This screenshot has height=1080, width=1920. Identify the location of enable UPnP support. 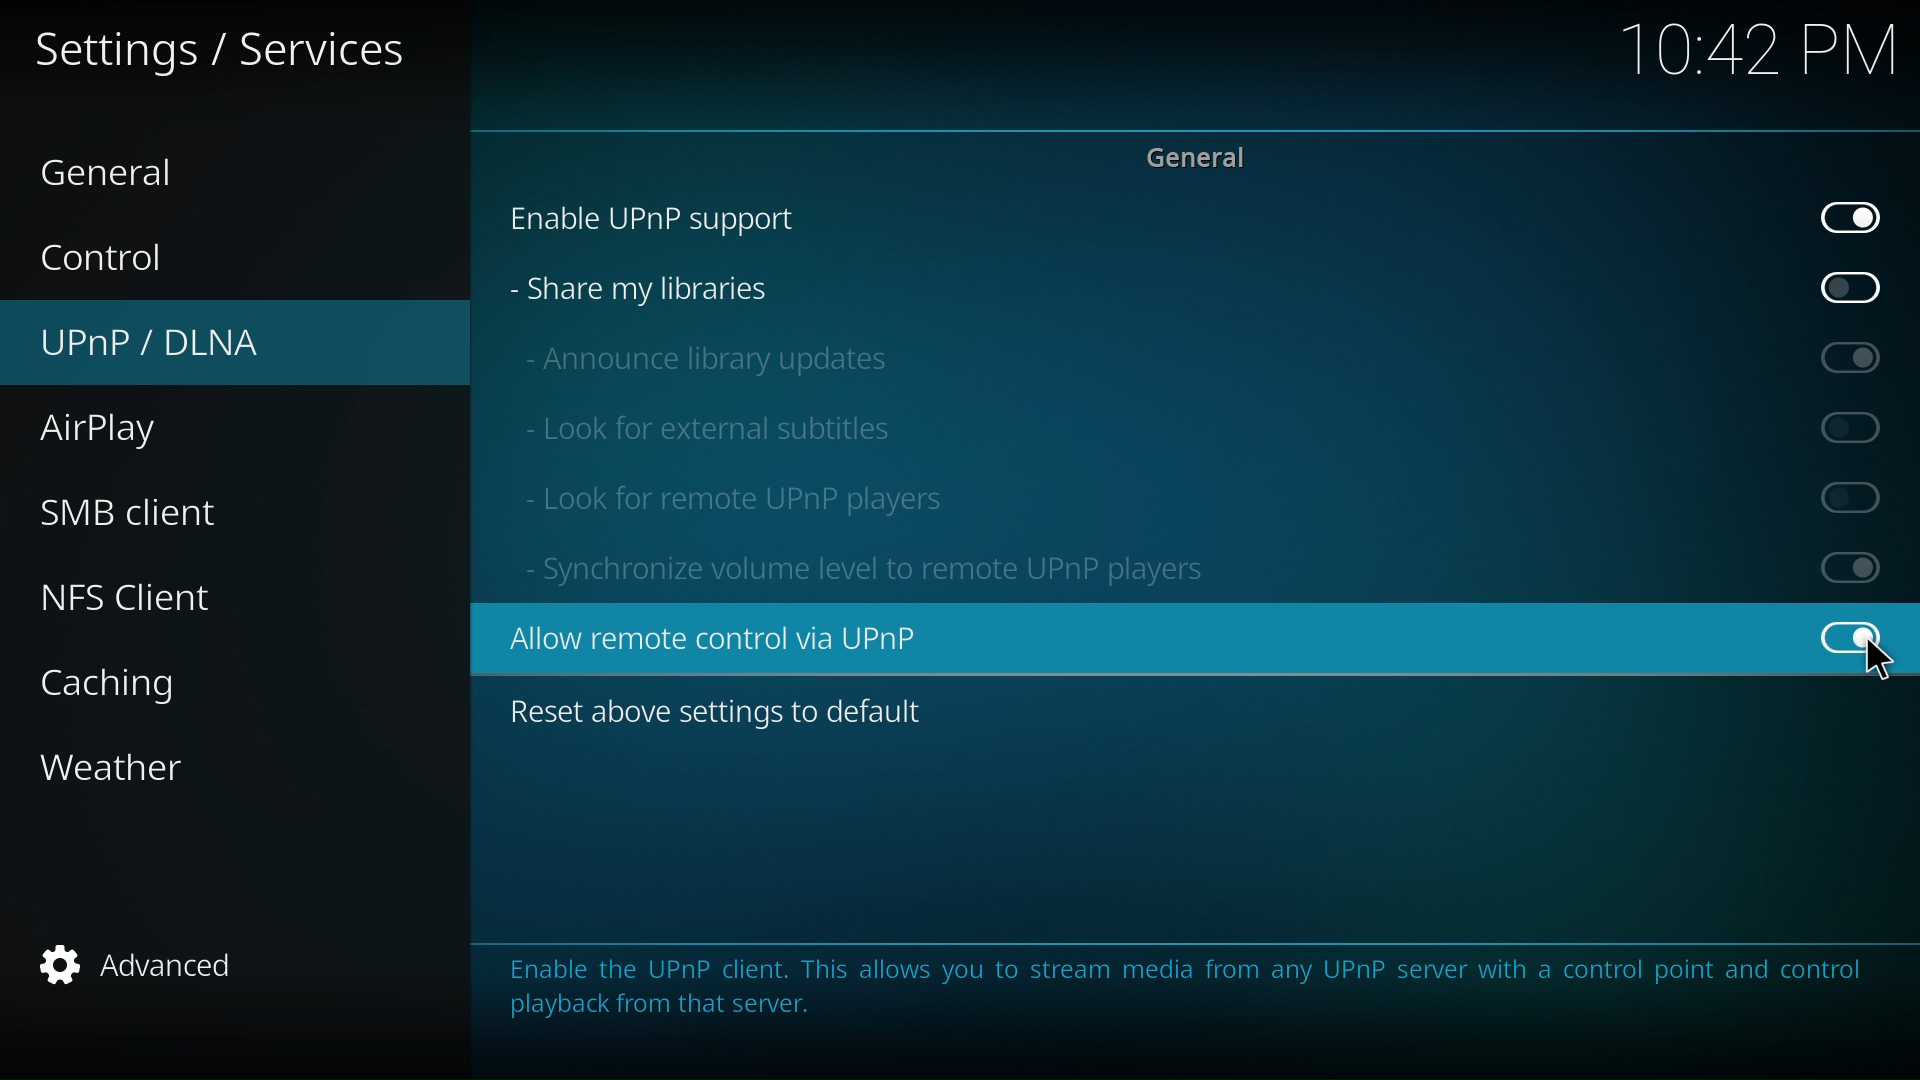
(1190, 218).